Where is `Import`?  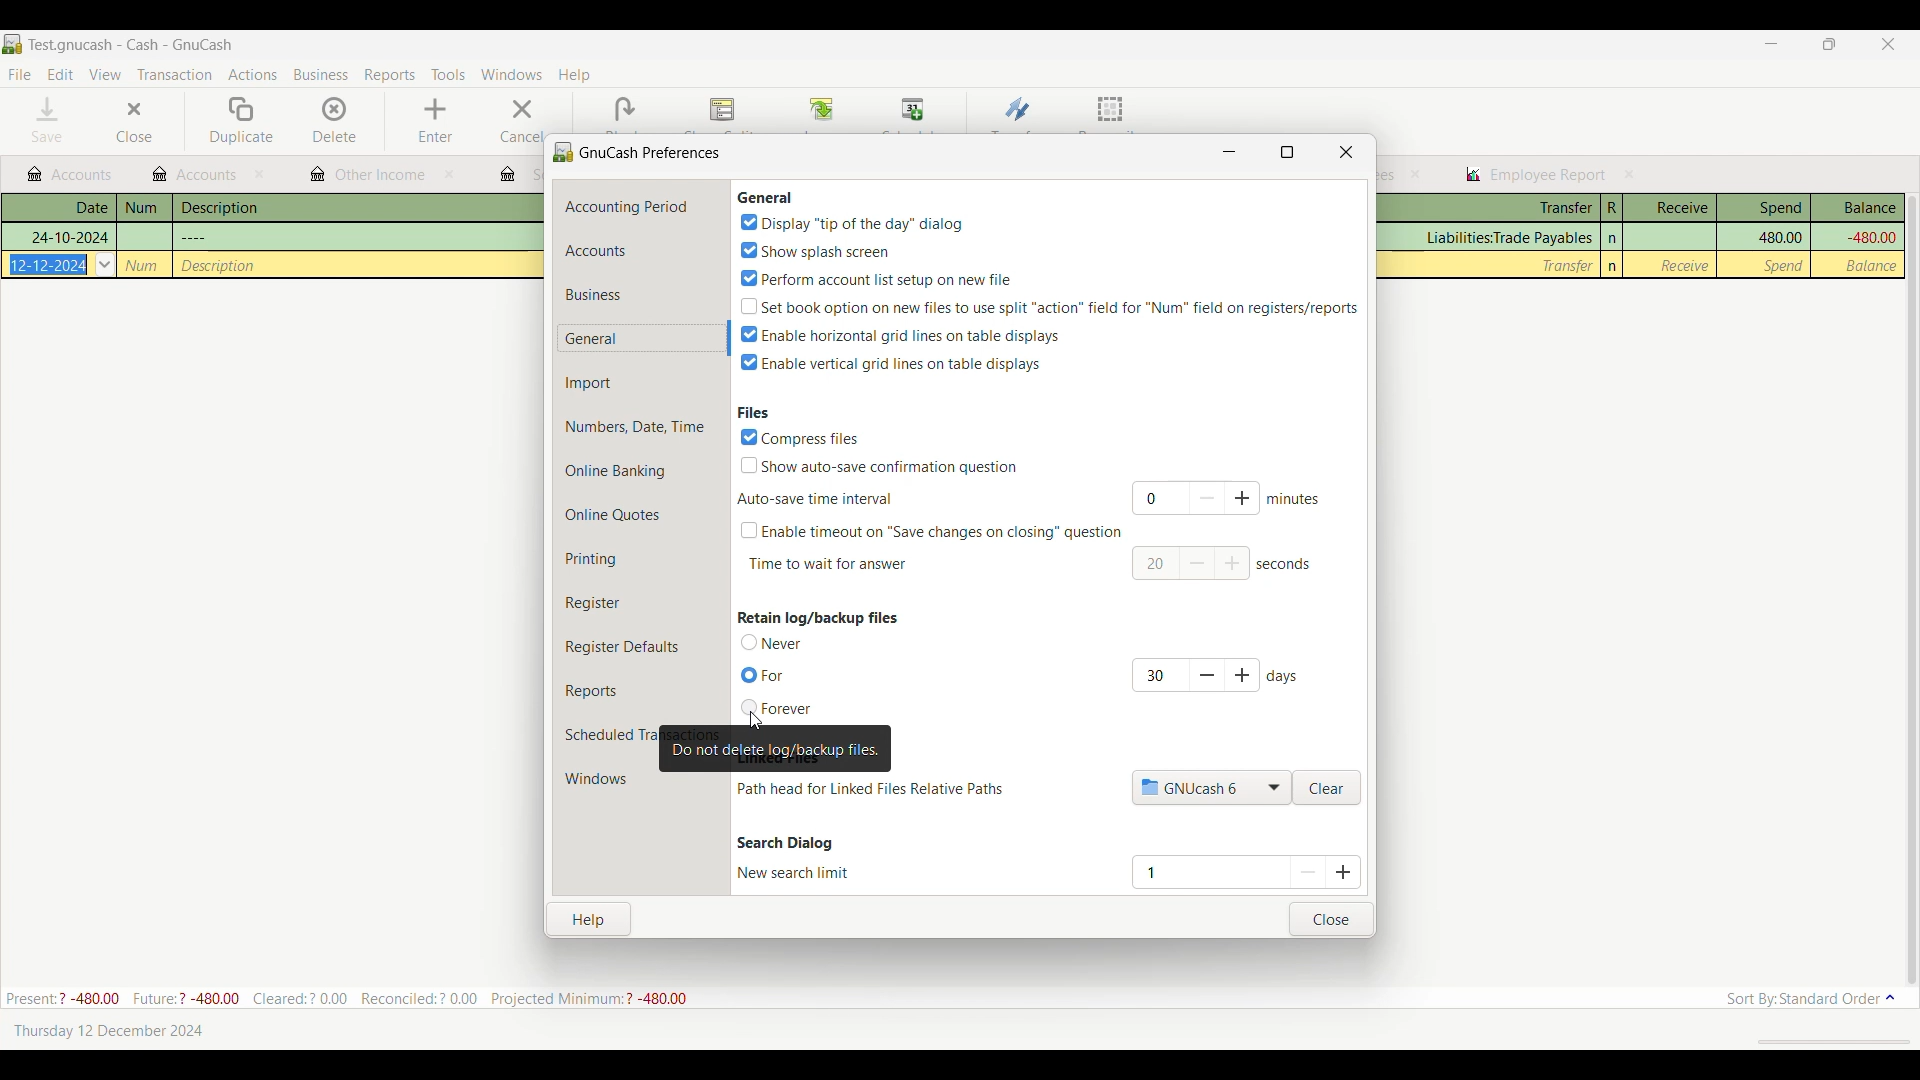
Import is located at coordinates (642, 383).